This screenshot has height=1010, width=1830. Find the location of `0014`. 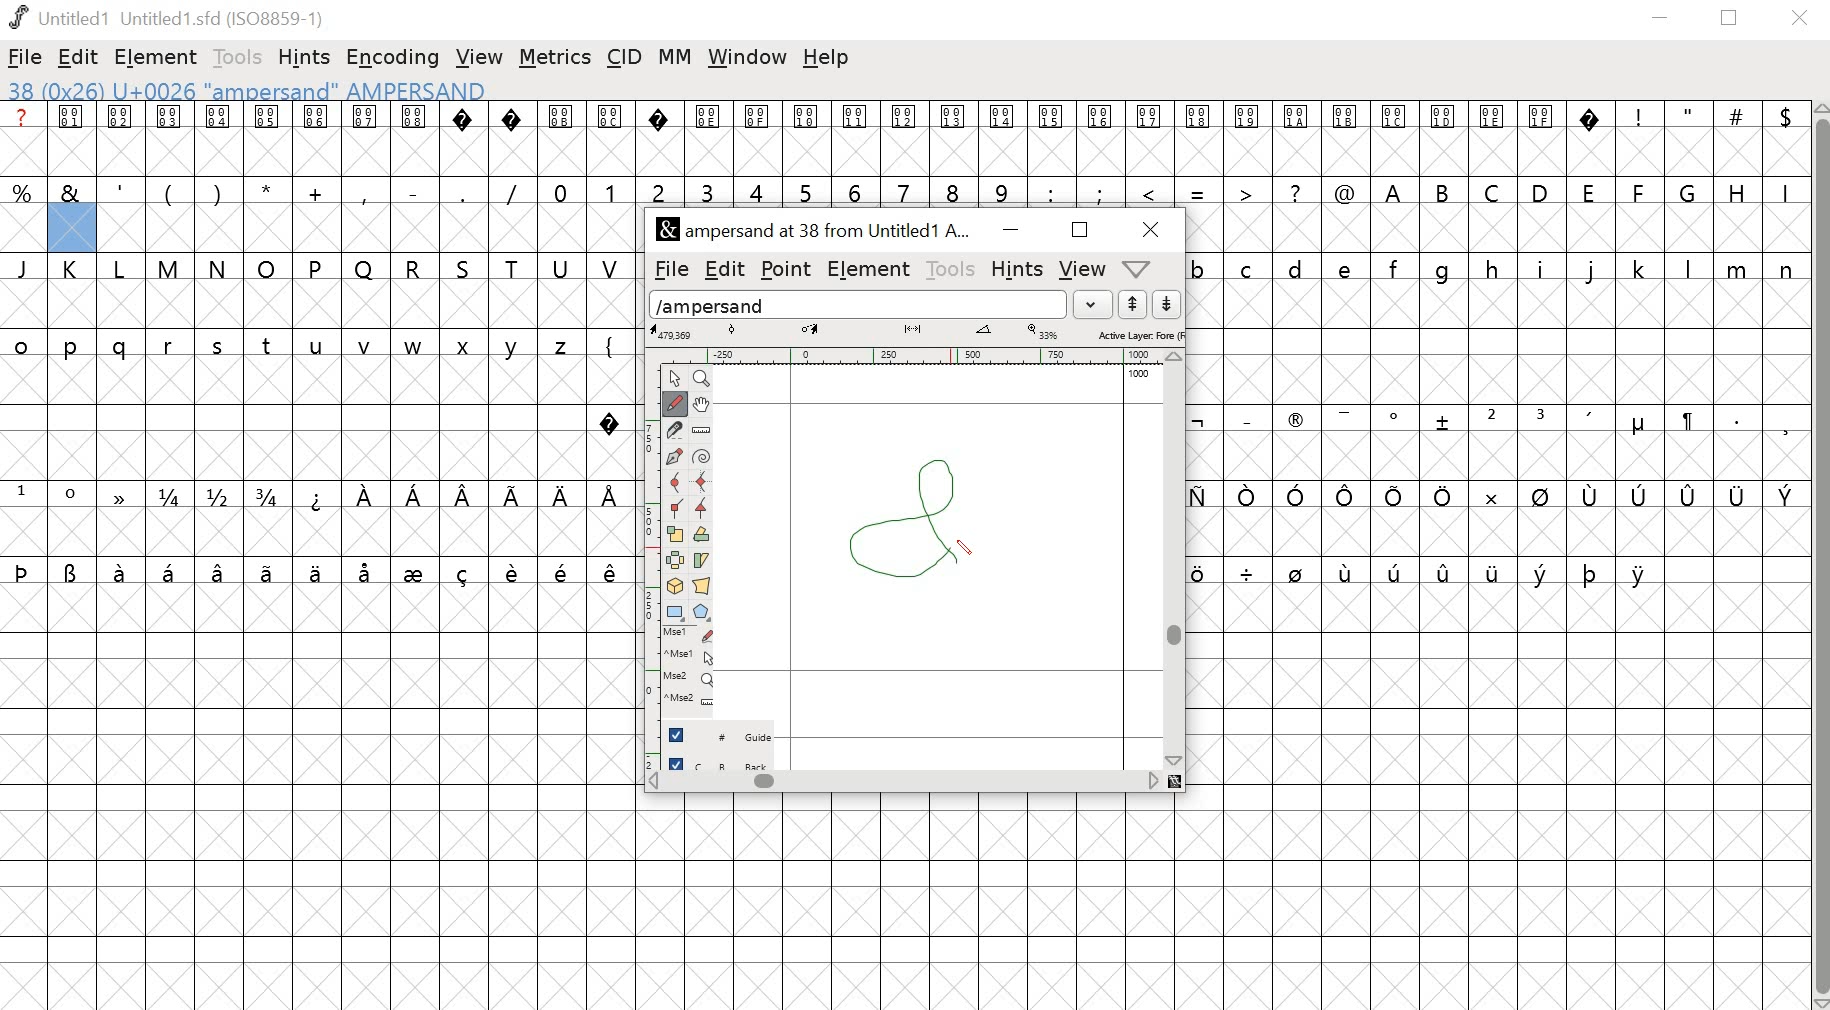

0014 is located at coordinates (1003, 139).